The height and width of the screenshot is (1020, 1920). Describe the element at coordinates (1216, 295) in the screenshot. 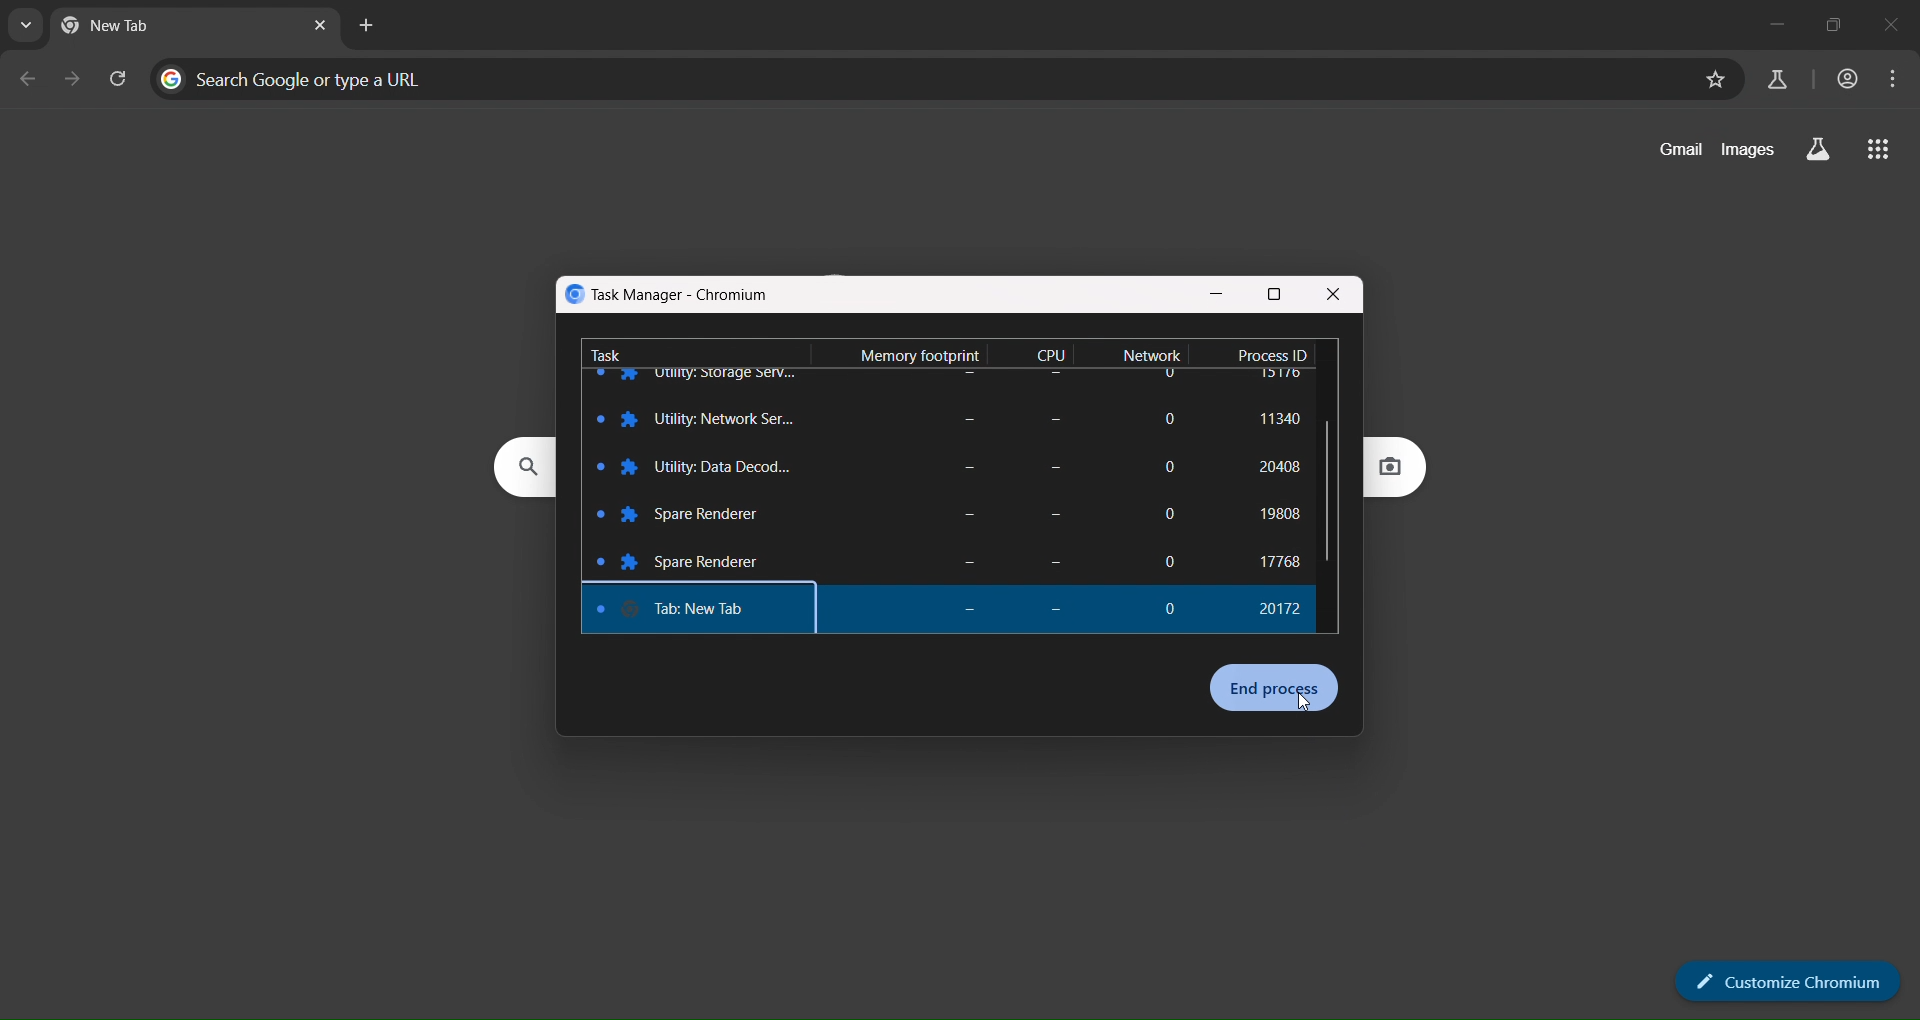

I see `minimize` at that location.